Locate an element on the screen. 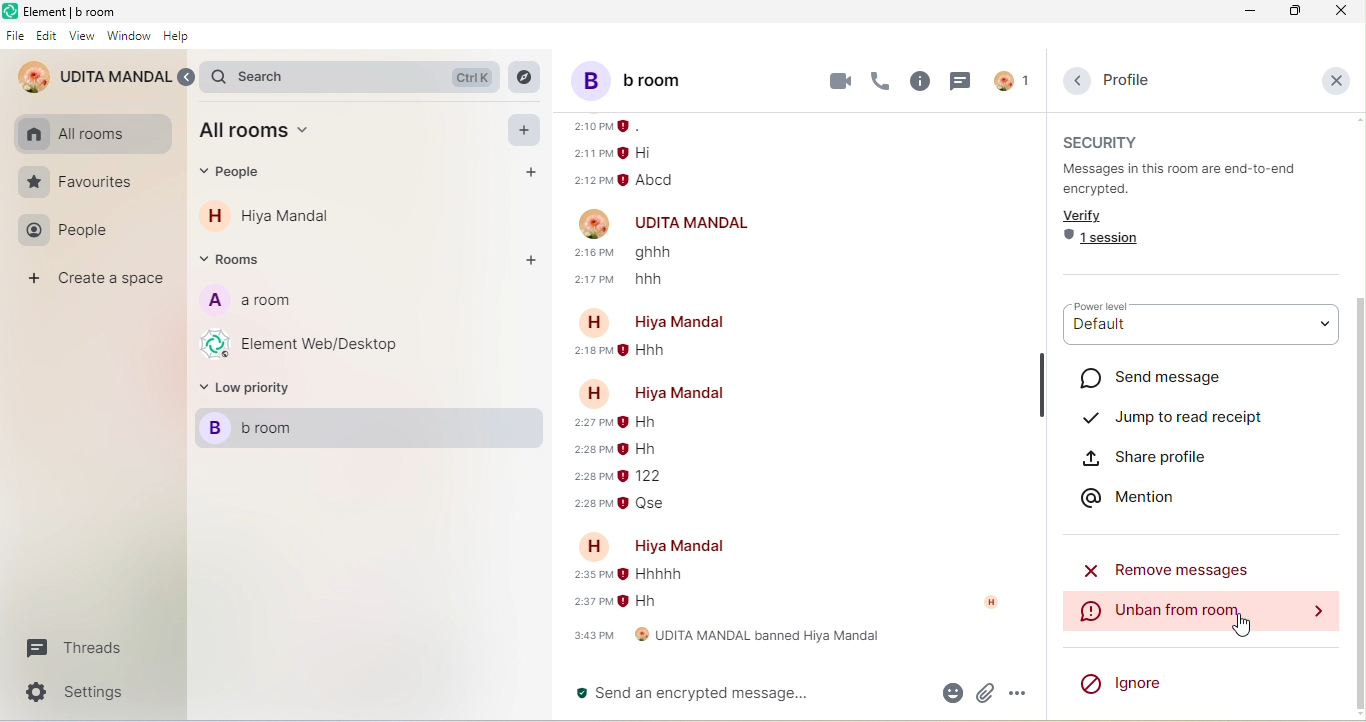 This screenshot has height=722, width=1366. edit is located at coordinates (47, 36).